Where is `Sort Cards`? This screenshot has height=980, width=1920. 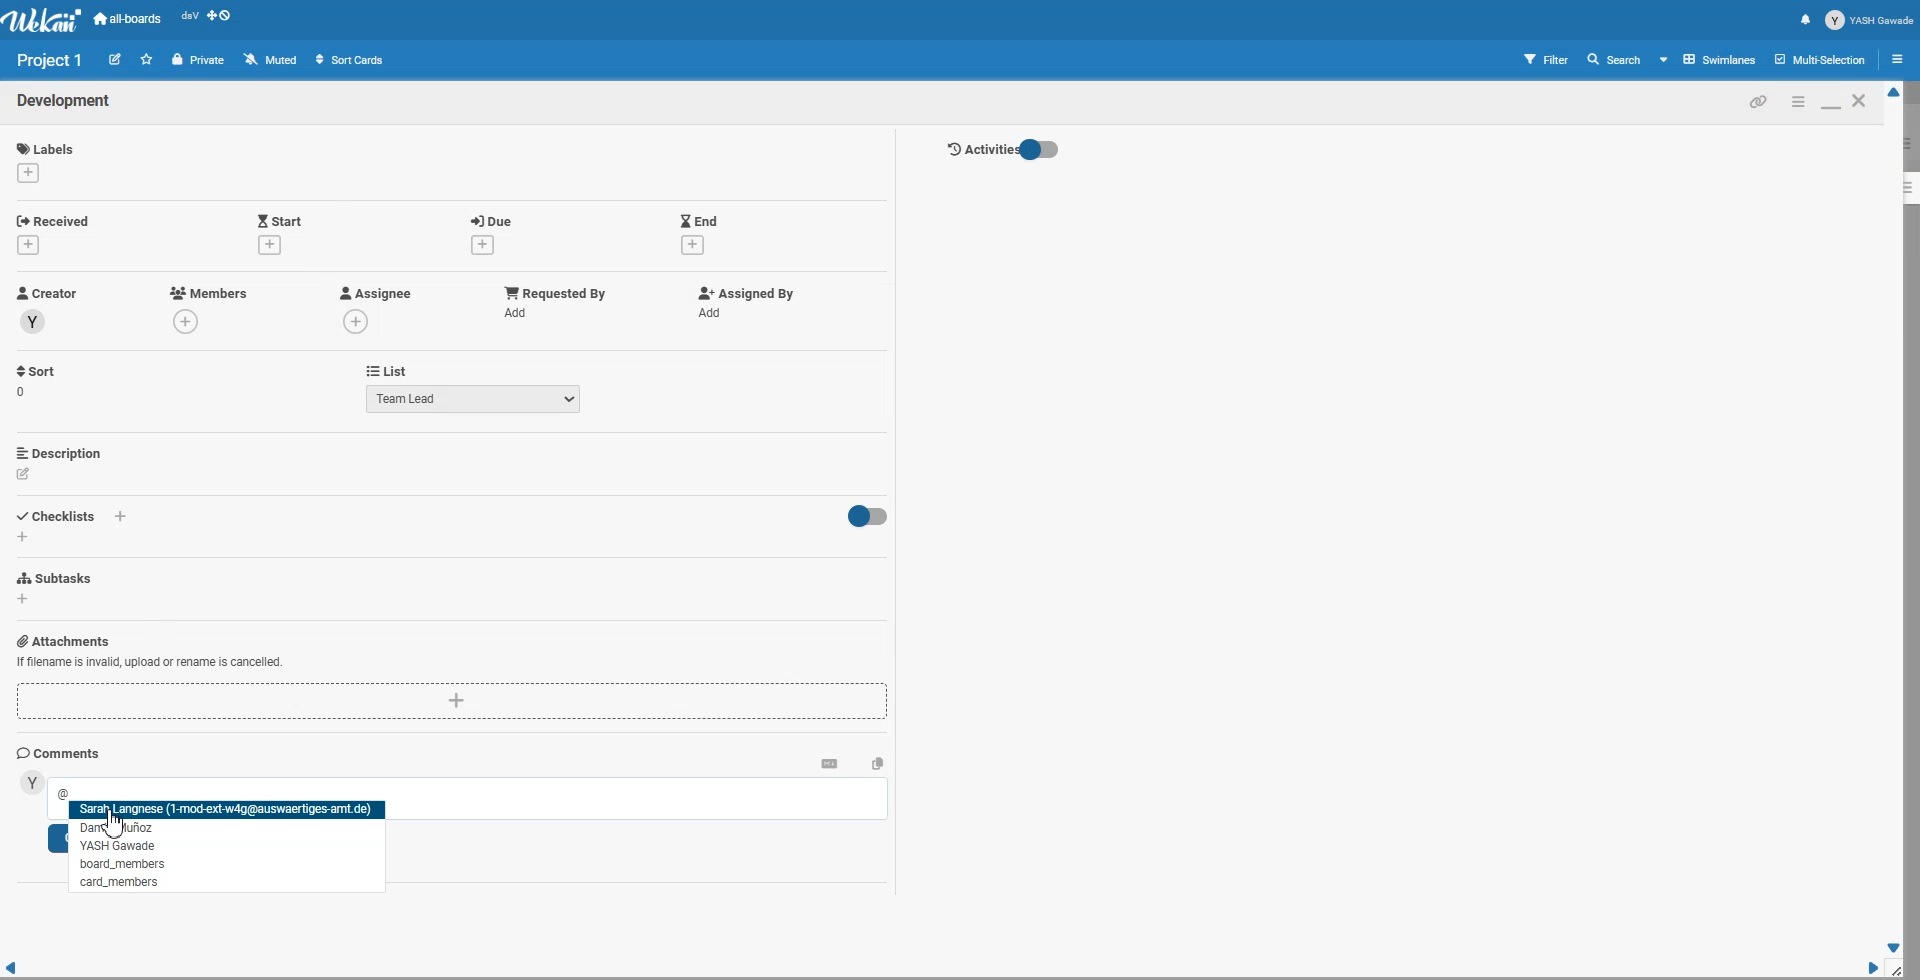 Sort Cards is located at coordinates (349, 59).